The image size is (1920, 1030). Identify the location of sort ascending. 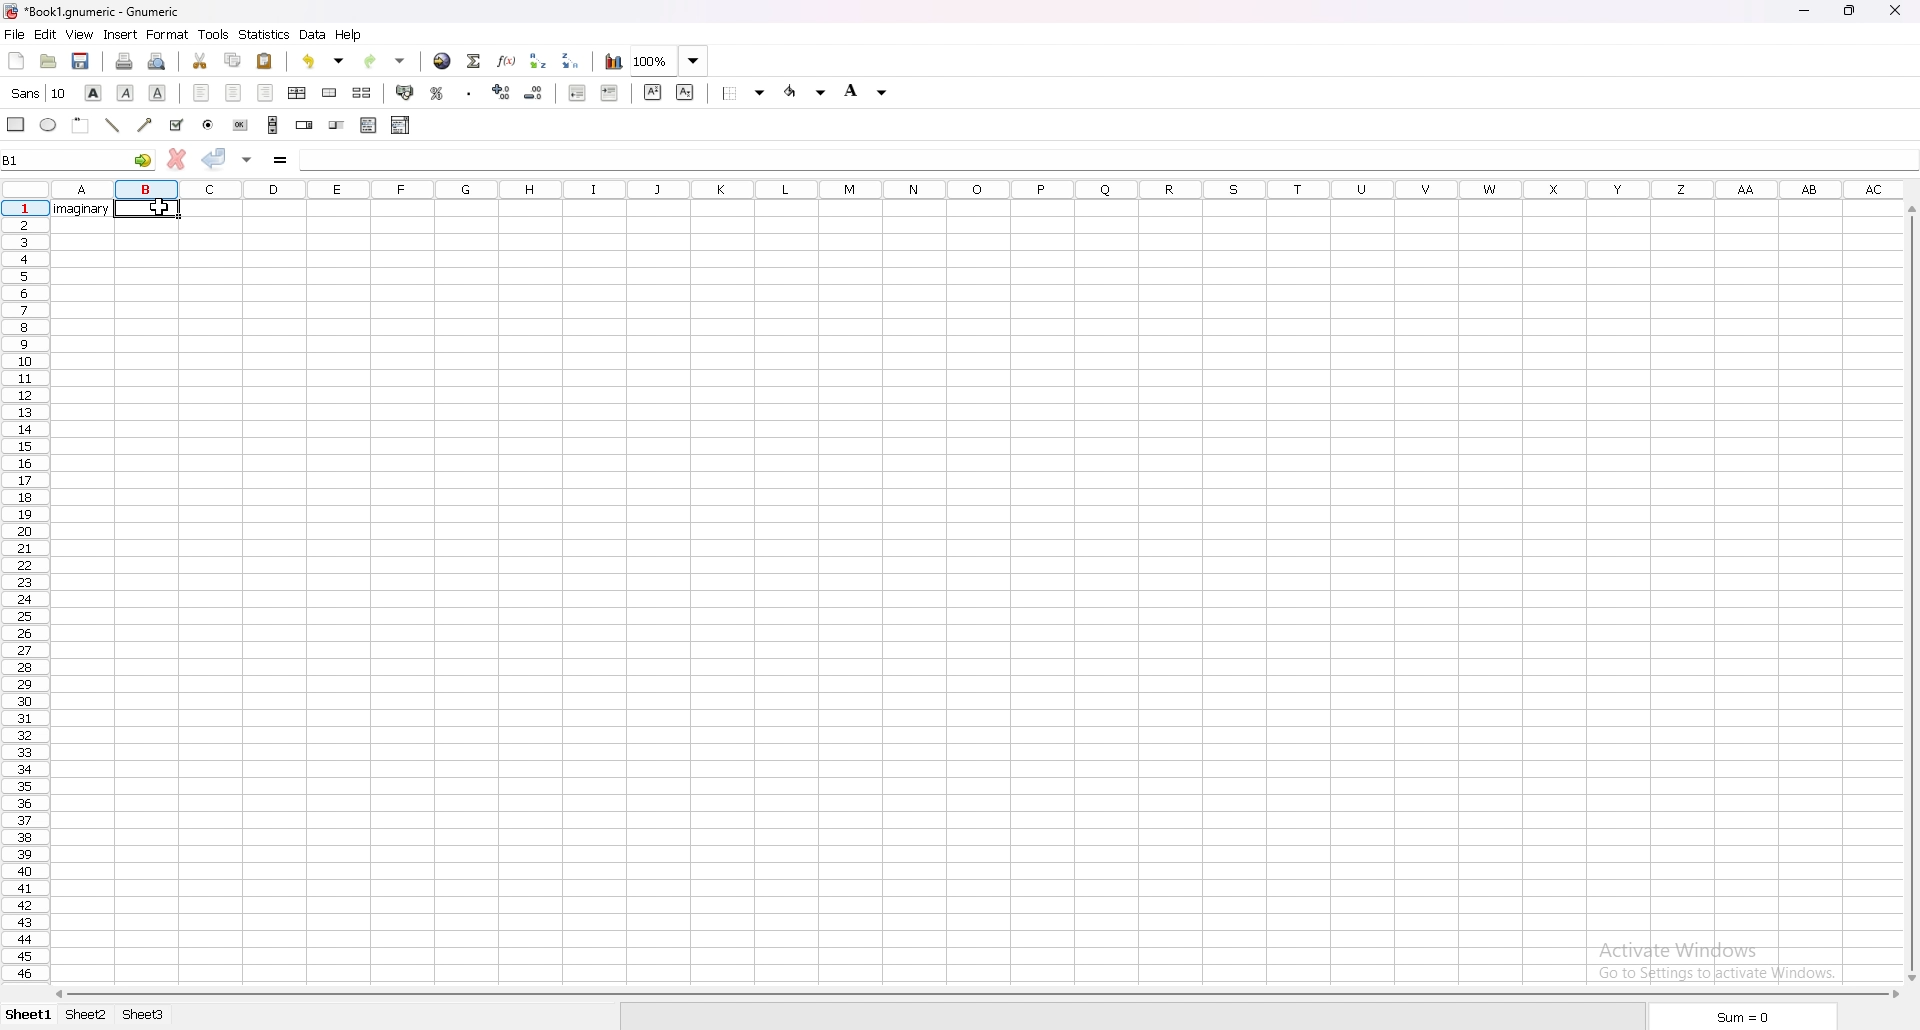
(540, 61).